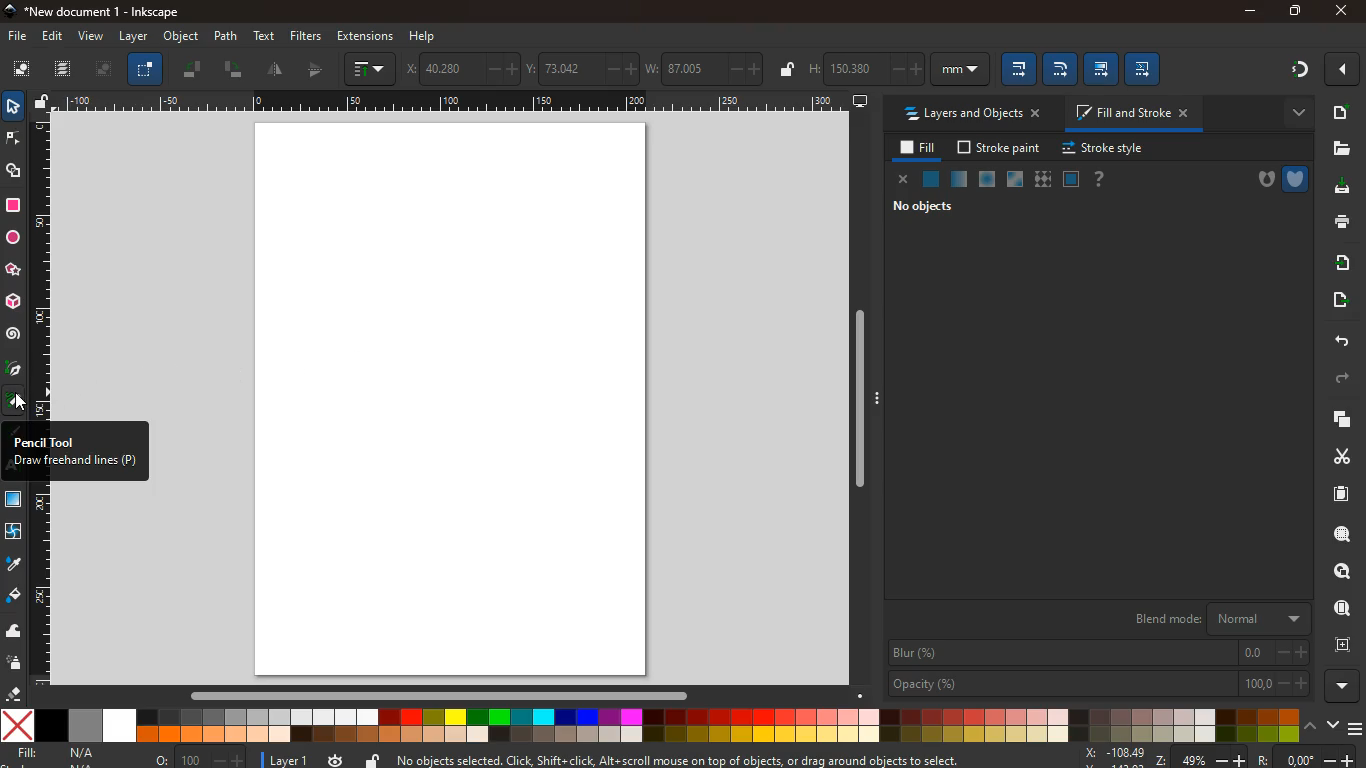  I want to click on object, so click(182, 37).